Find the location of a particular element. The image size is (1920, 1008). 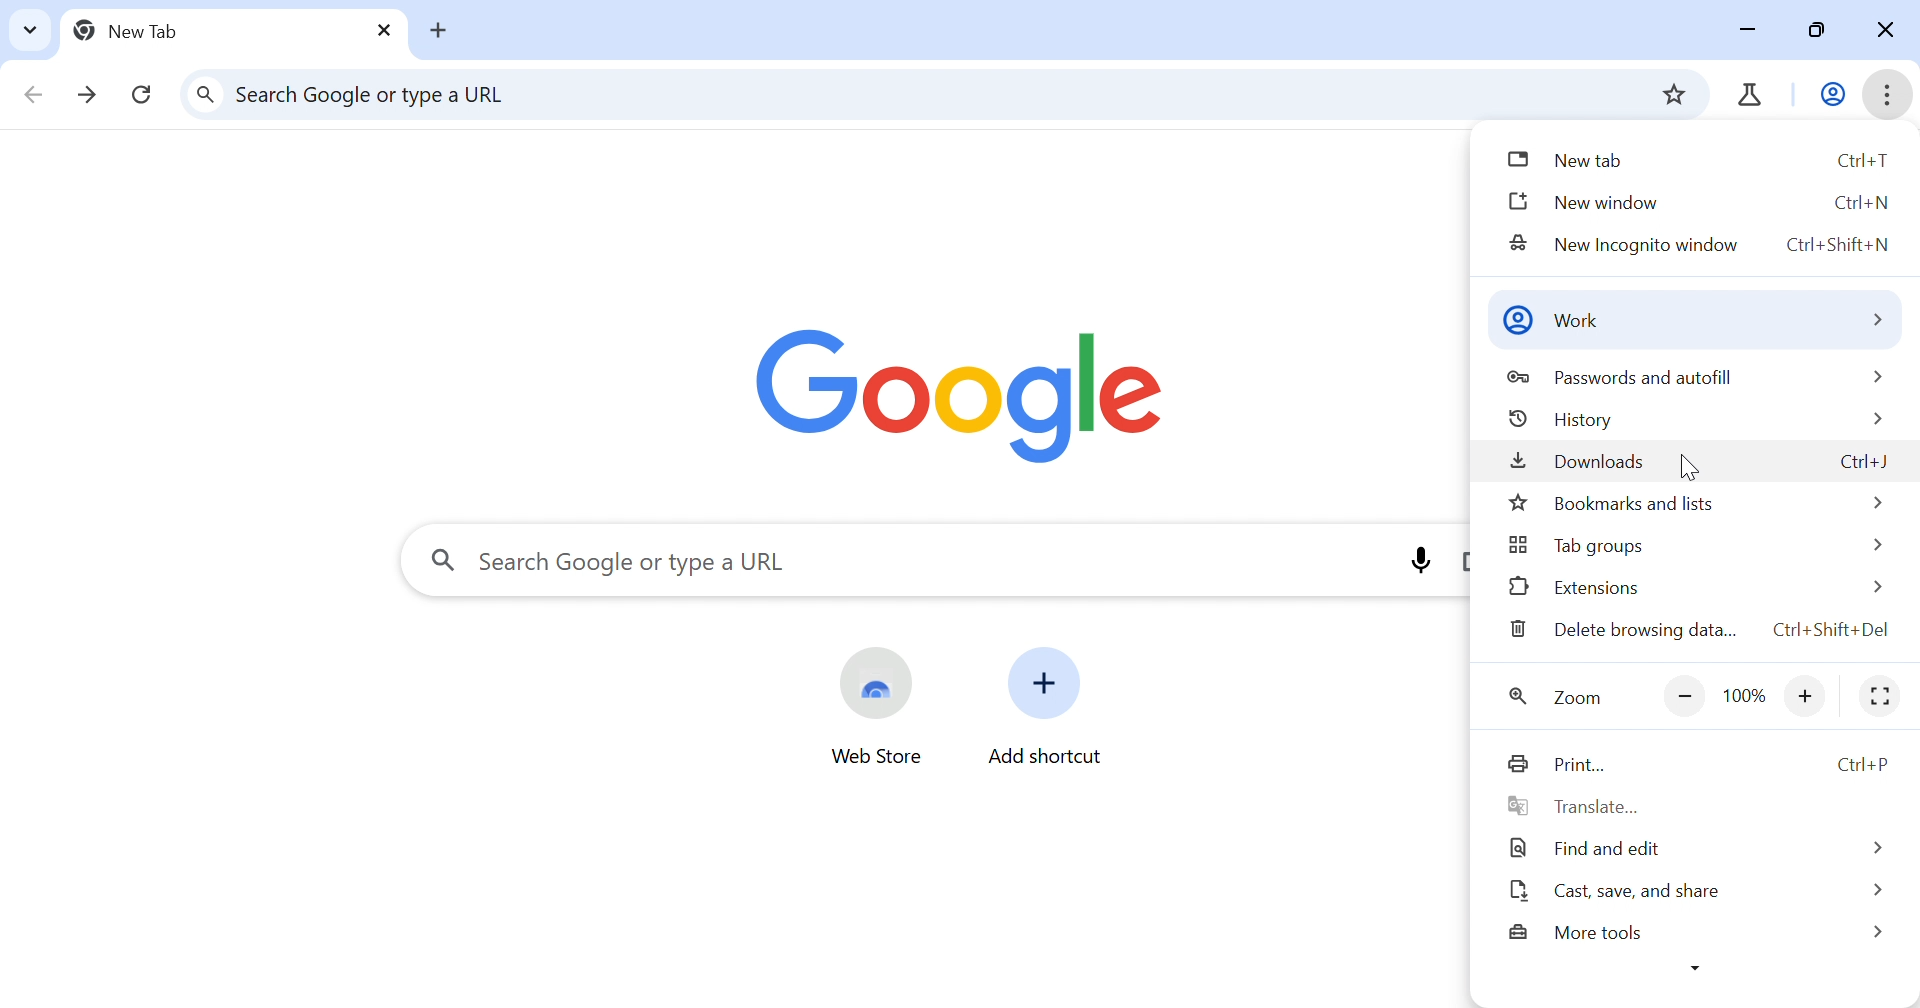

Delete browsing data is located at coordinates (1630, 629).